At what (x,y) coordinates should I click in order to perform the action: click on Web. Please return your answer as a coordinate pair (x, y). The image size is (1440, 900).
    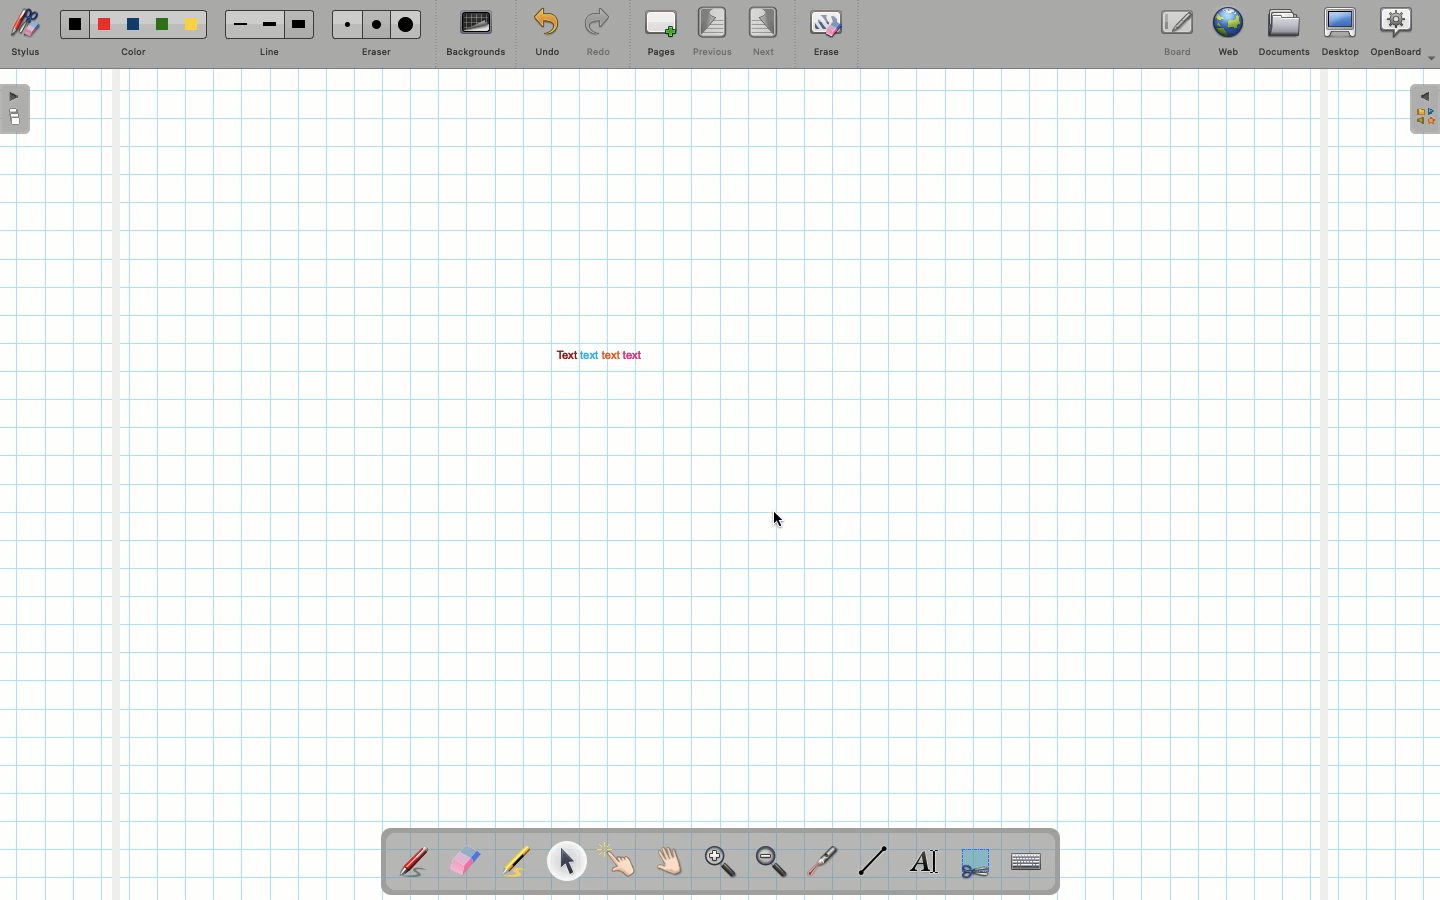
    Looking at the image, I should click on (1227, 36).